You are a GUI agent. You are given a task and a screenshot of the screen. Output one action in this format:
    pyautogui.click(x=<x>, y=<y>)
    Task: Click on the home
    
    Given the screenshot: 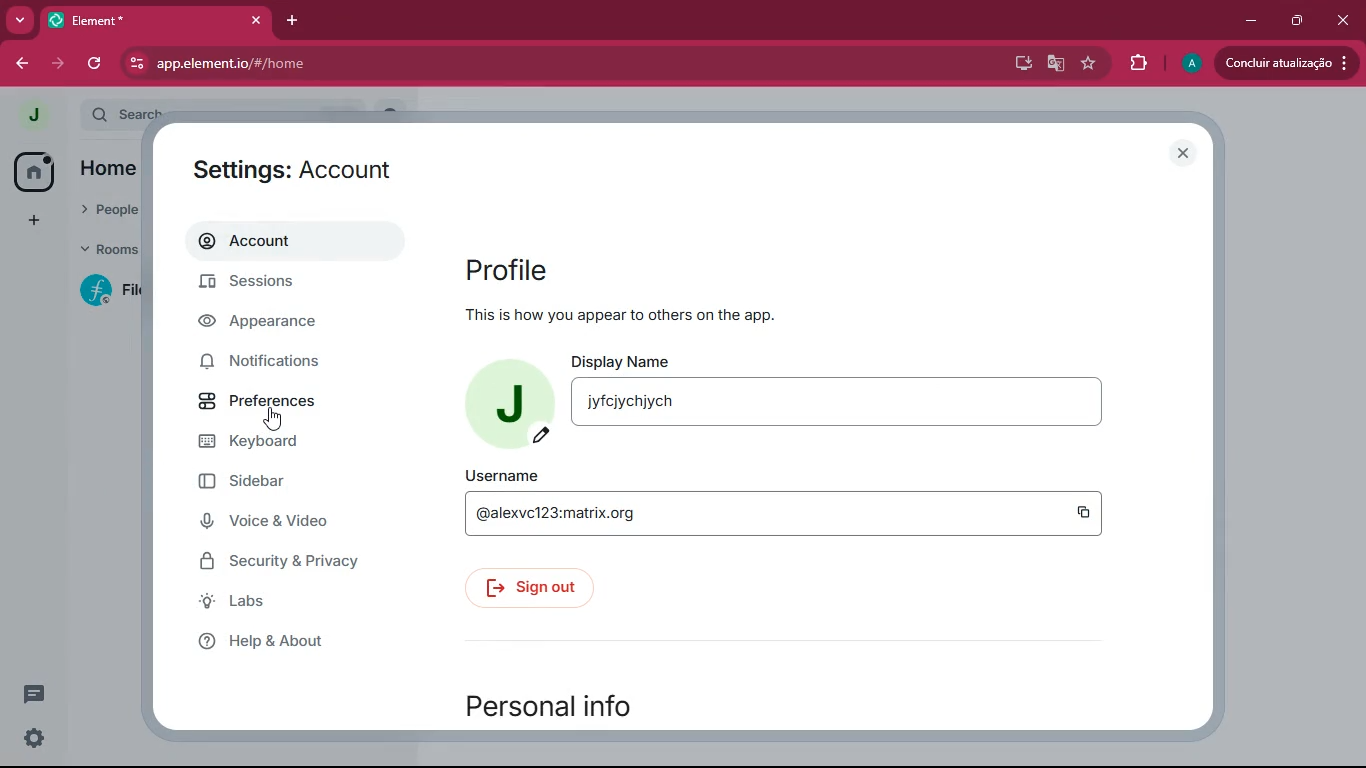 What is the action you would take?
    pyautogui.click(x=32, y=171)
    